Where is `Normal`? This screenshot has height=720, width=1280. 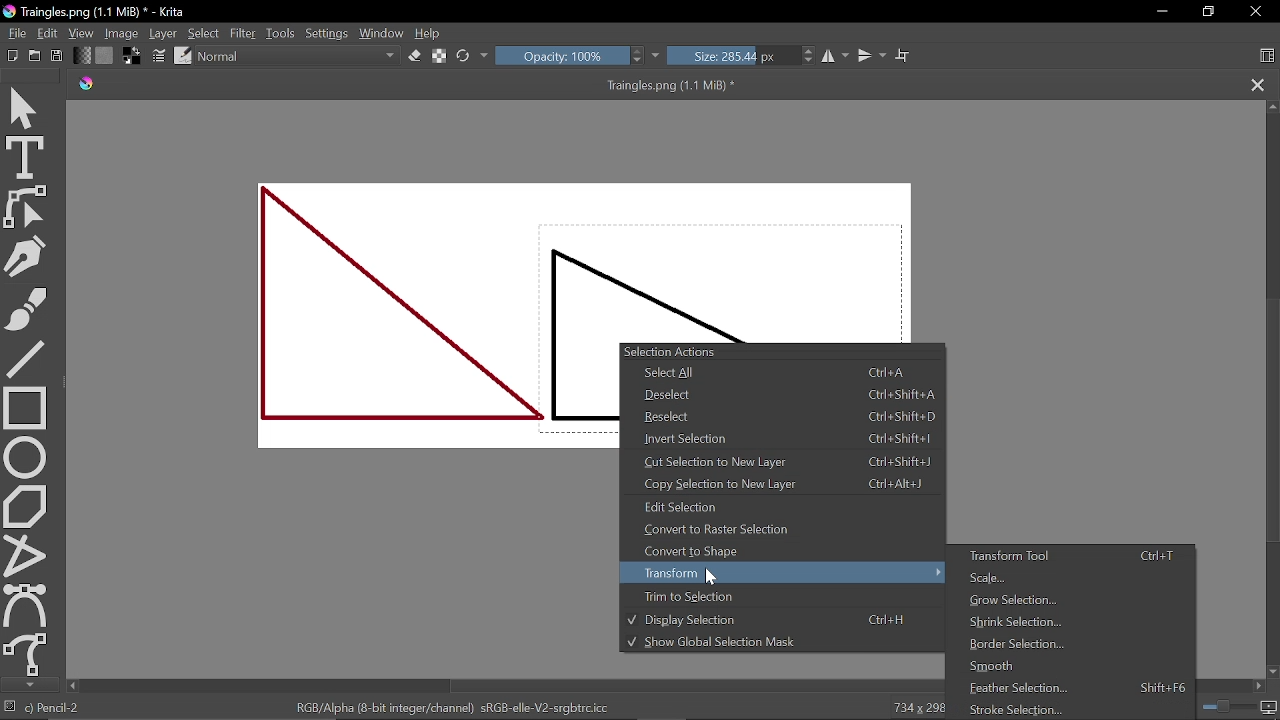
Normal is located at coordinates (298, 57).